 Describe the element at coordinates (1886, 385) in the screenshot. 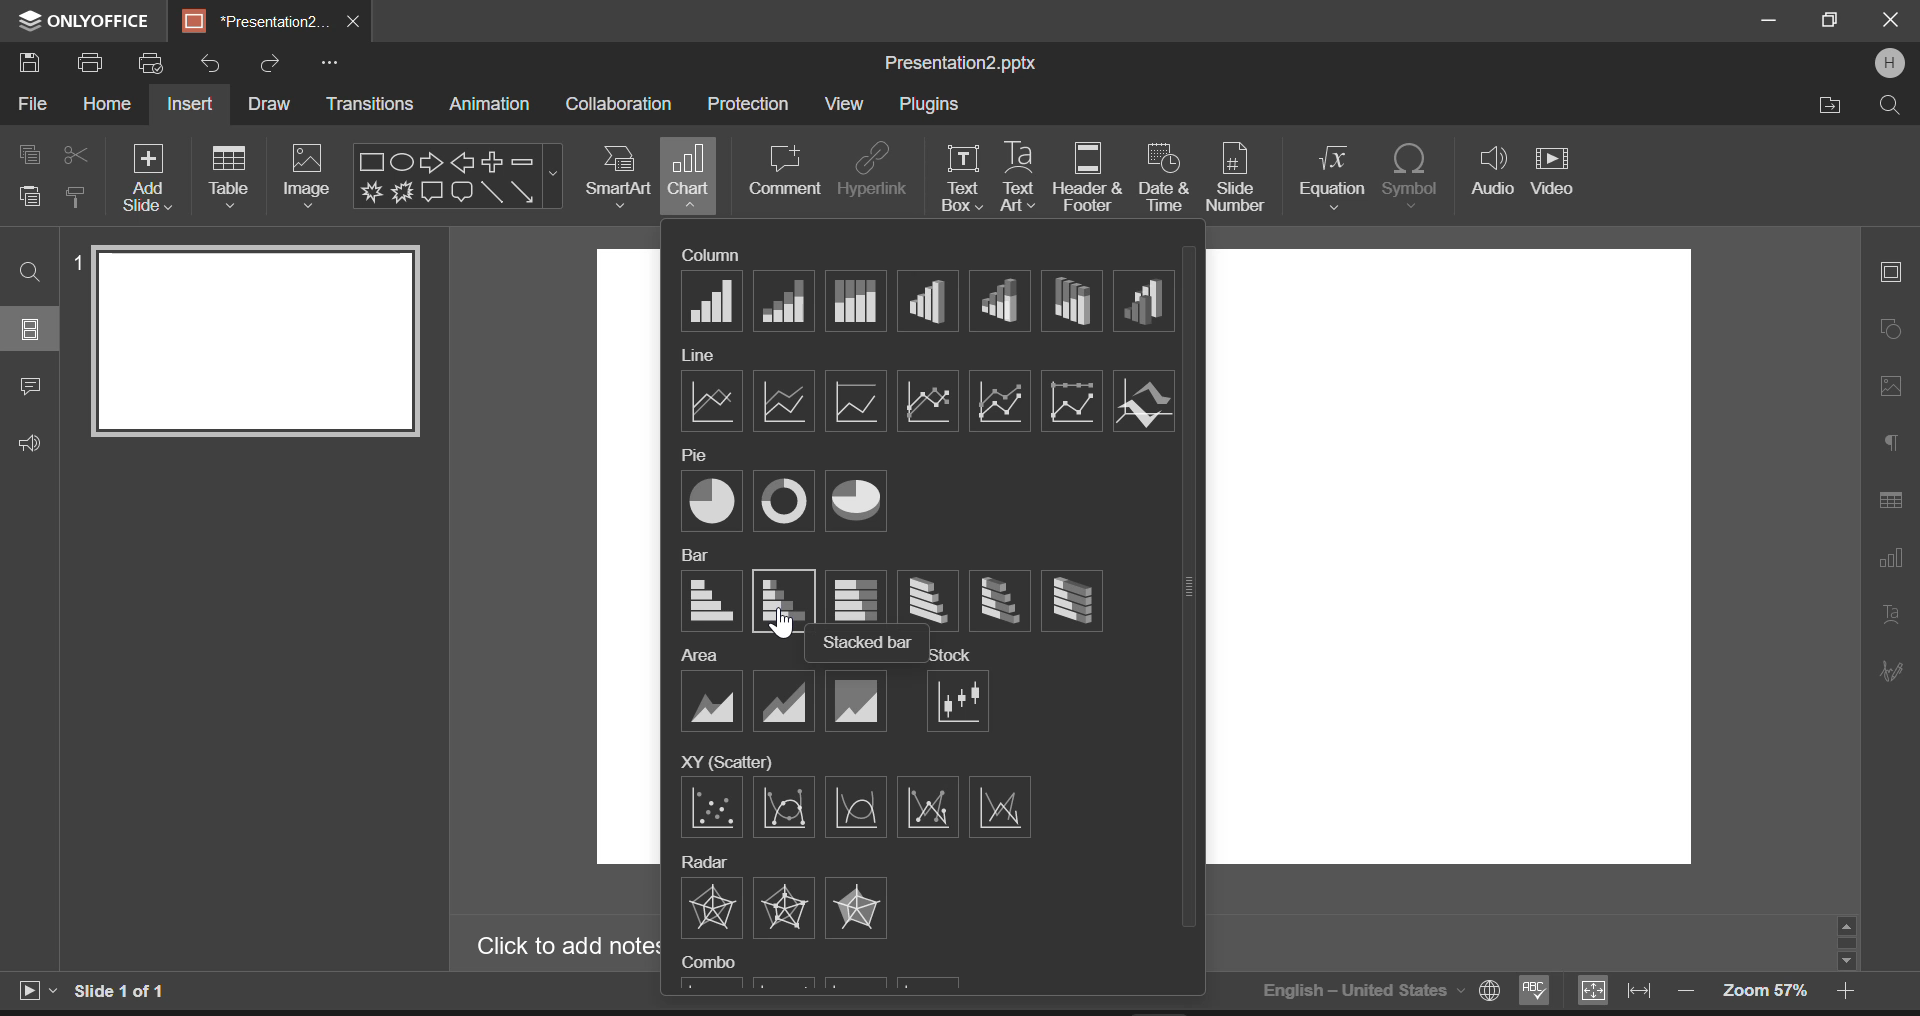

I see `Picture Settings` at that location.